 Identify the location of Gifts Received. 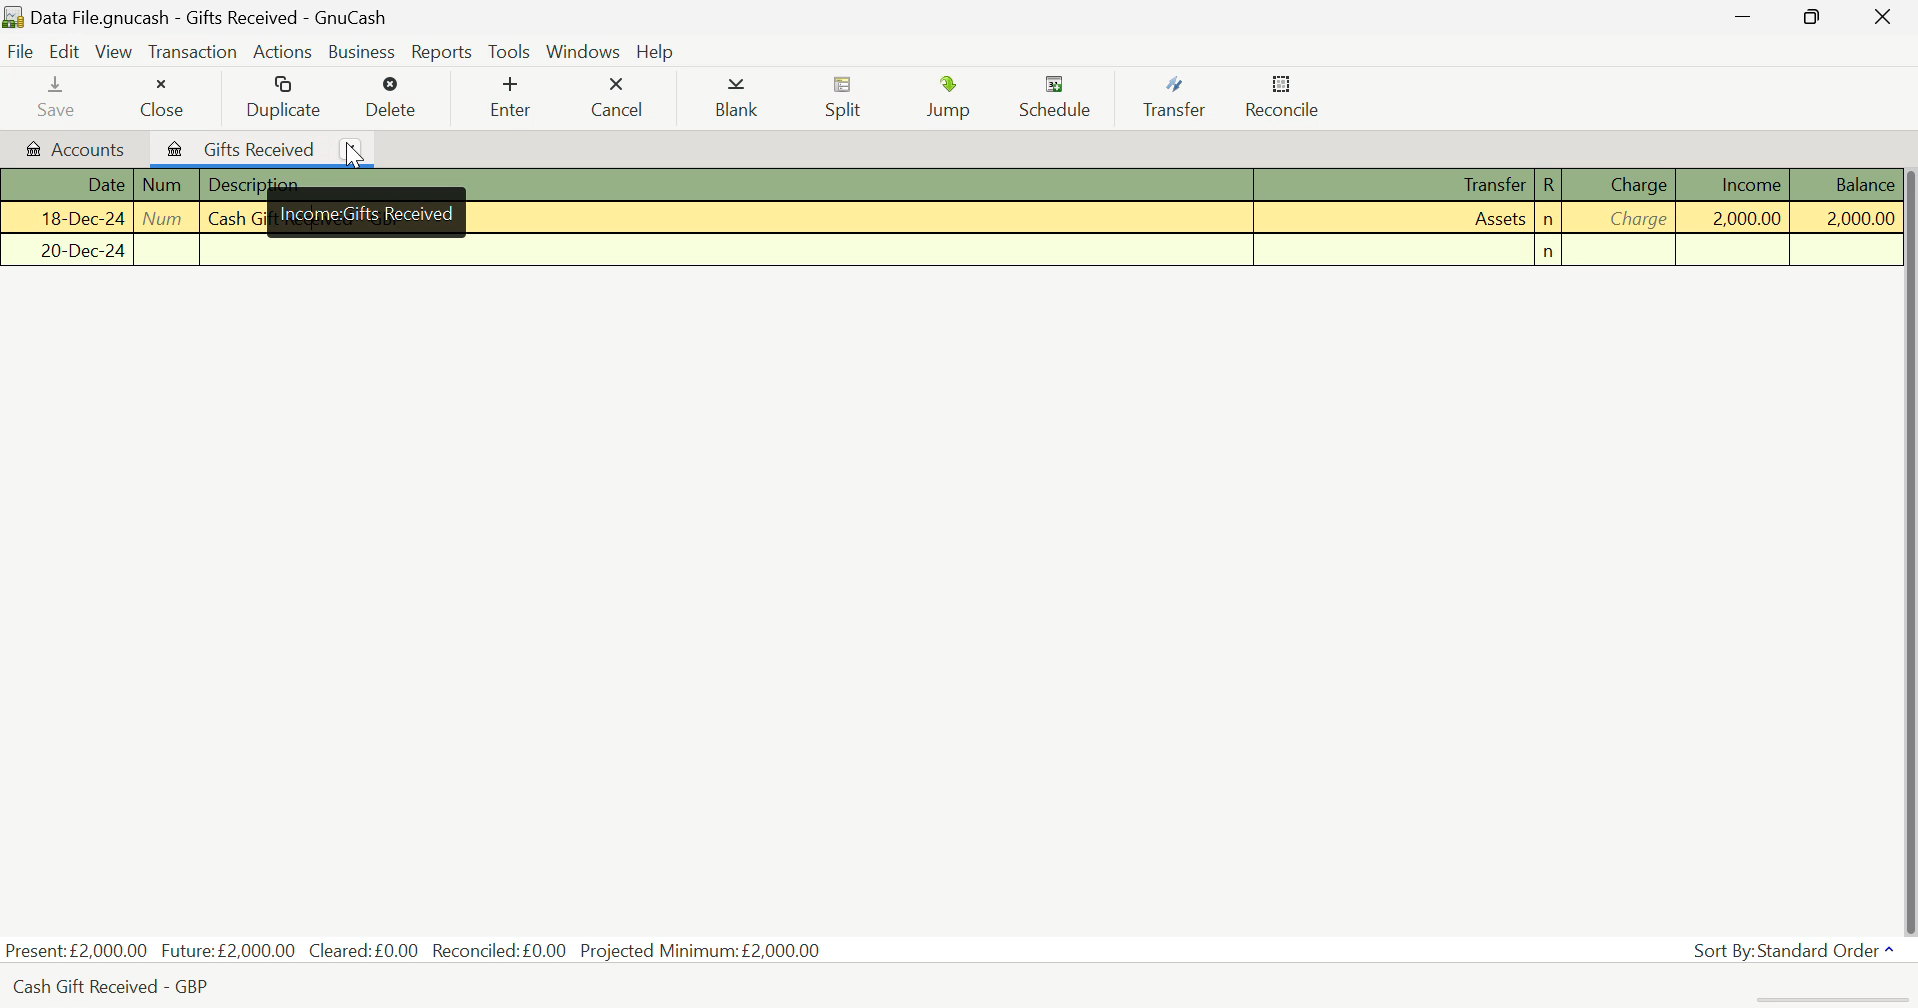
(367, 220).